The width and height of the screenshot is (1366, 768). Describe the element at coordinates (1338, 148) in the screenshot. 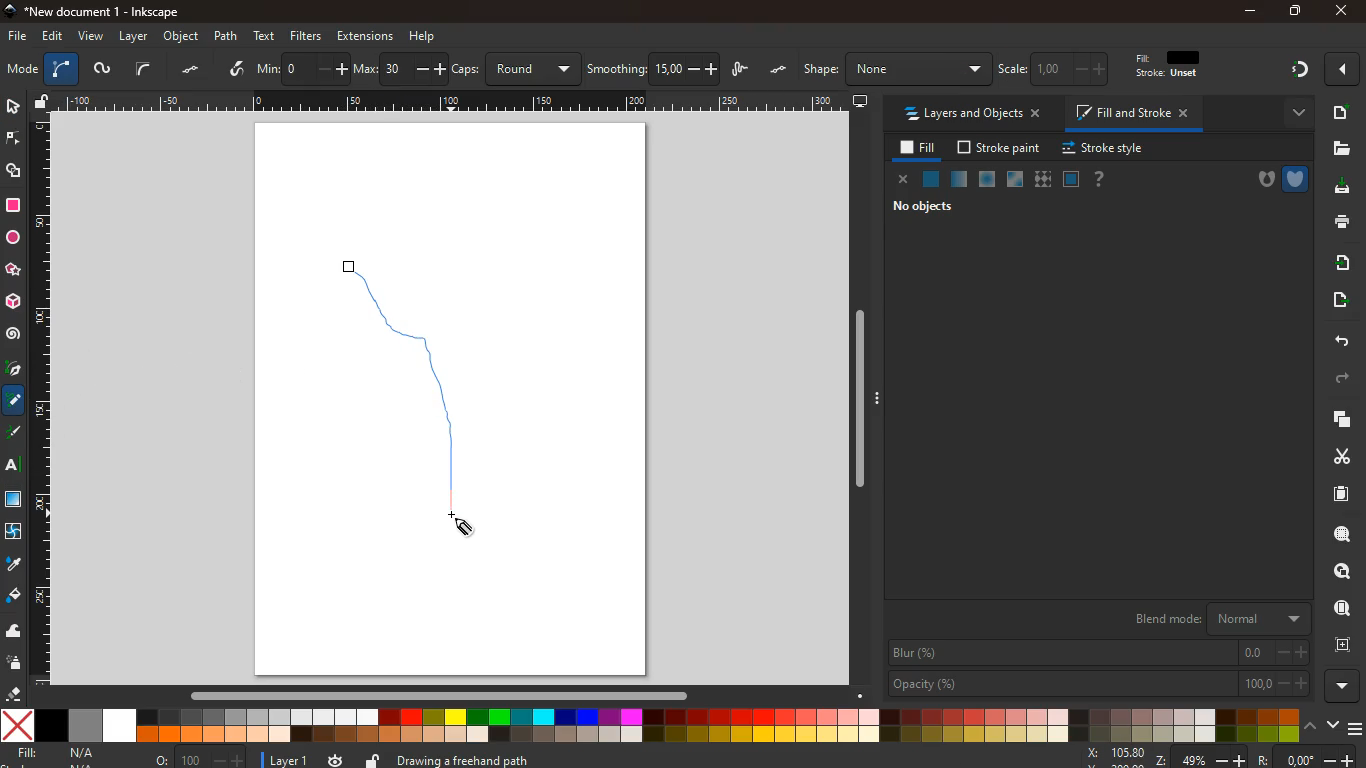

I see `files` at that location.